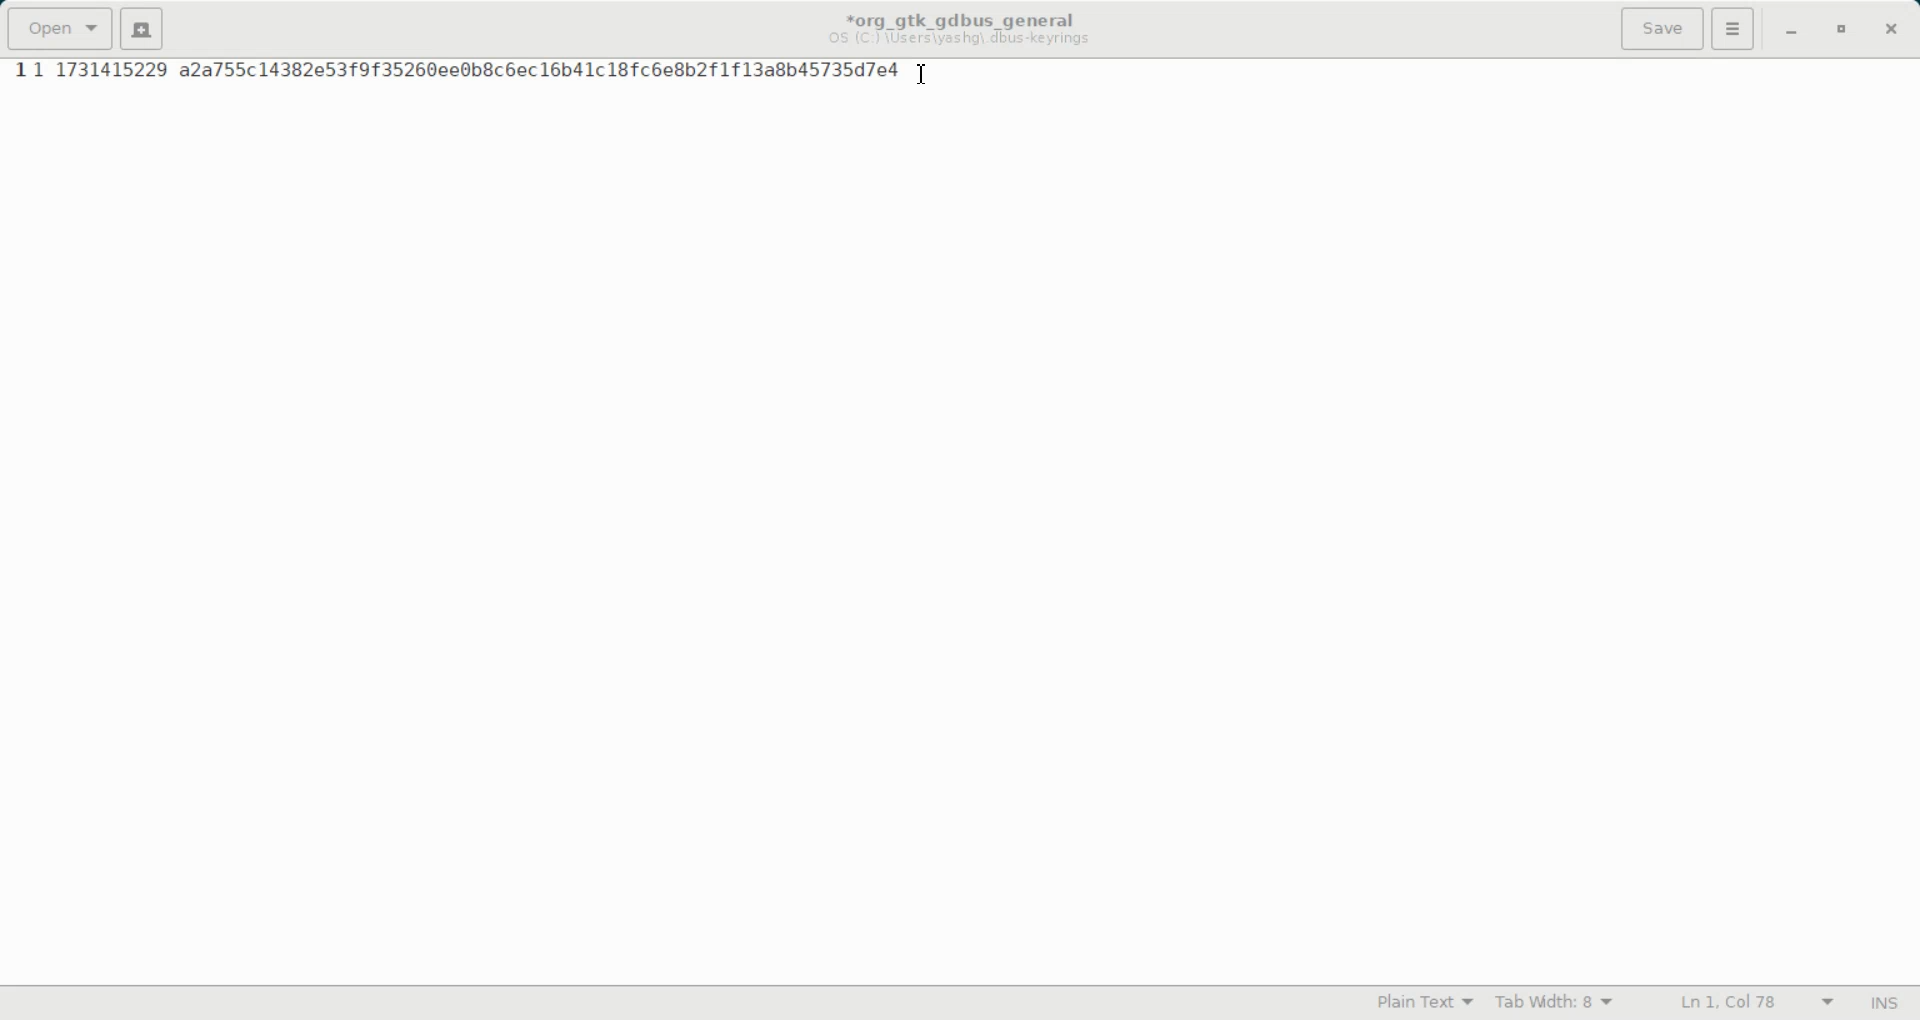 This screenshot has height=1020, width=1920. What do you see at coordinates (1661, 28) in the screenshot?
I see `Save` at bounding box center [1661, 28].